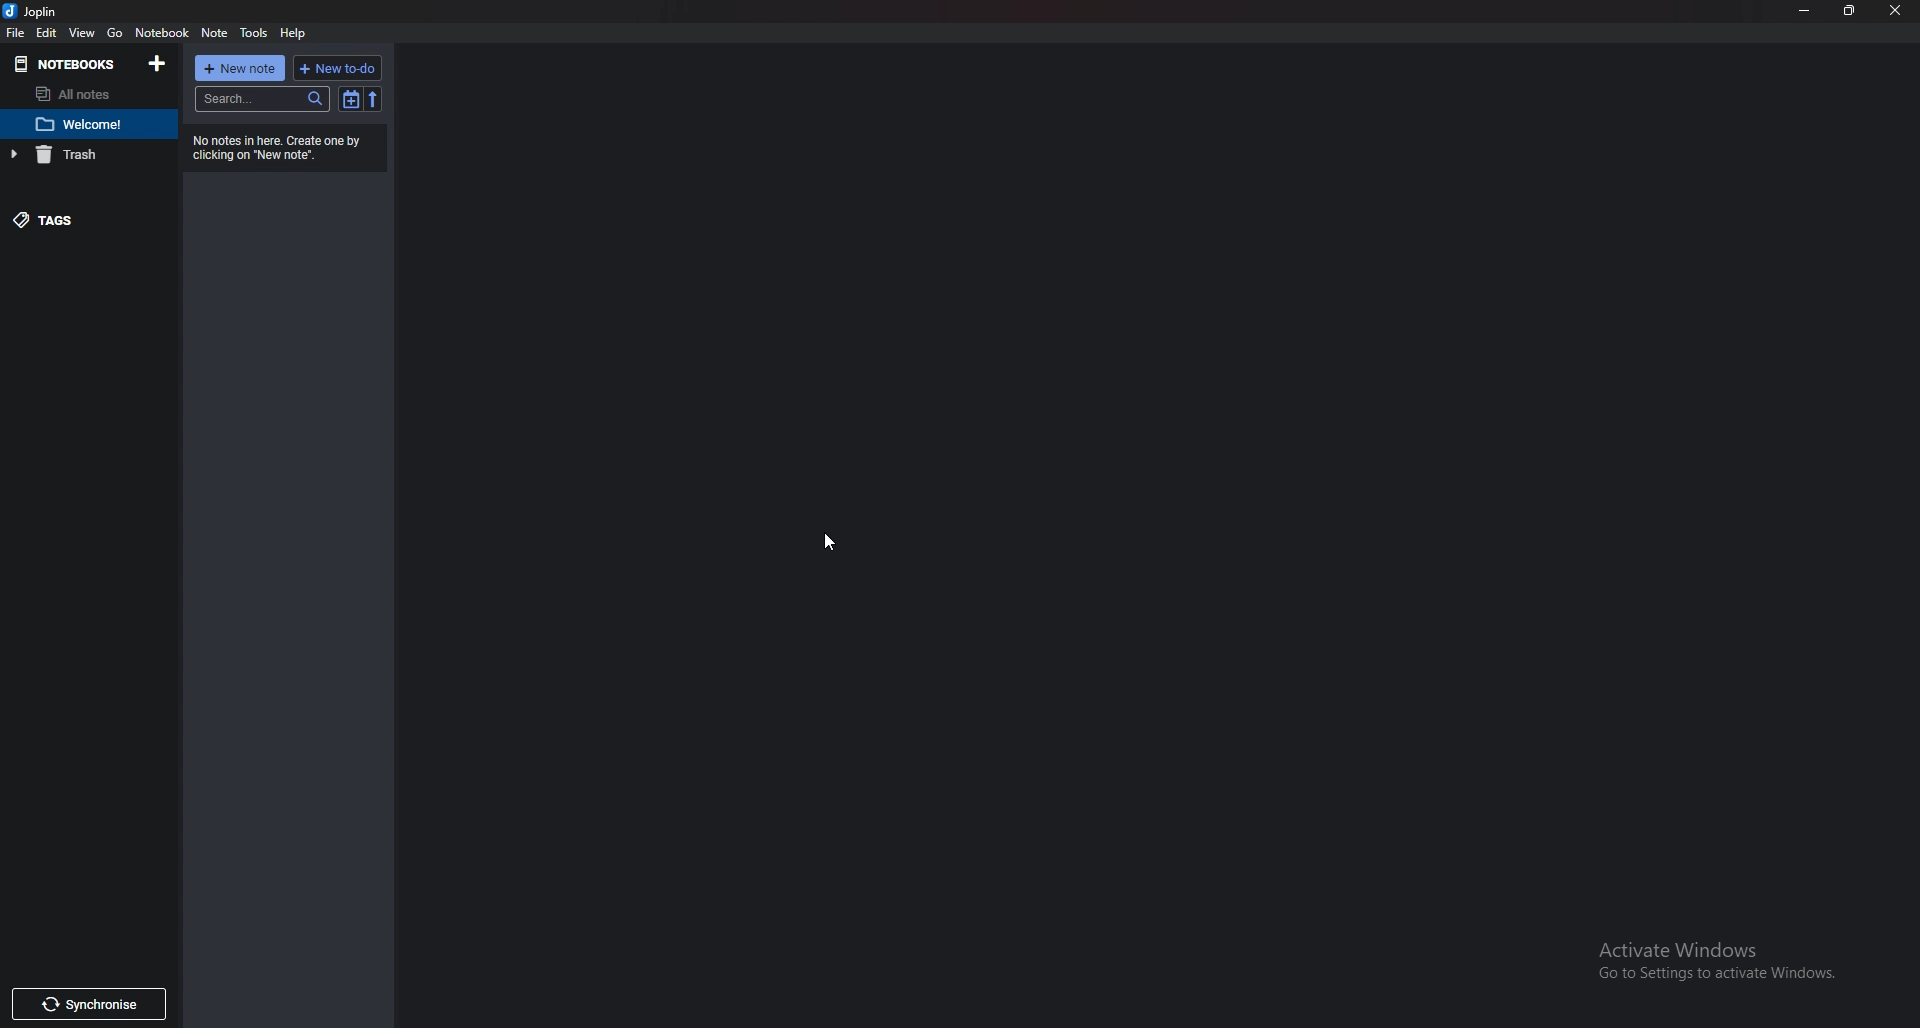  What do you see at coordinates (377, 98) in the screenshot?
I see `Reverse sort order` at bounding box center [377, 98].